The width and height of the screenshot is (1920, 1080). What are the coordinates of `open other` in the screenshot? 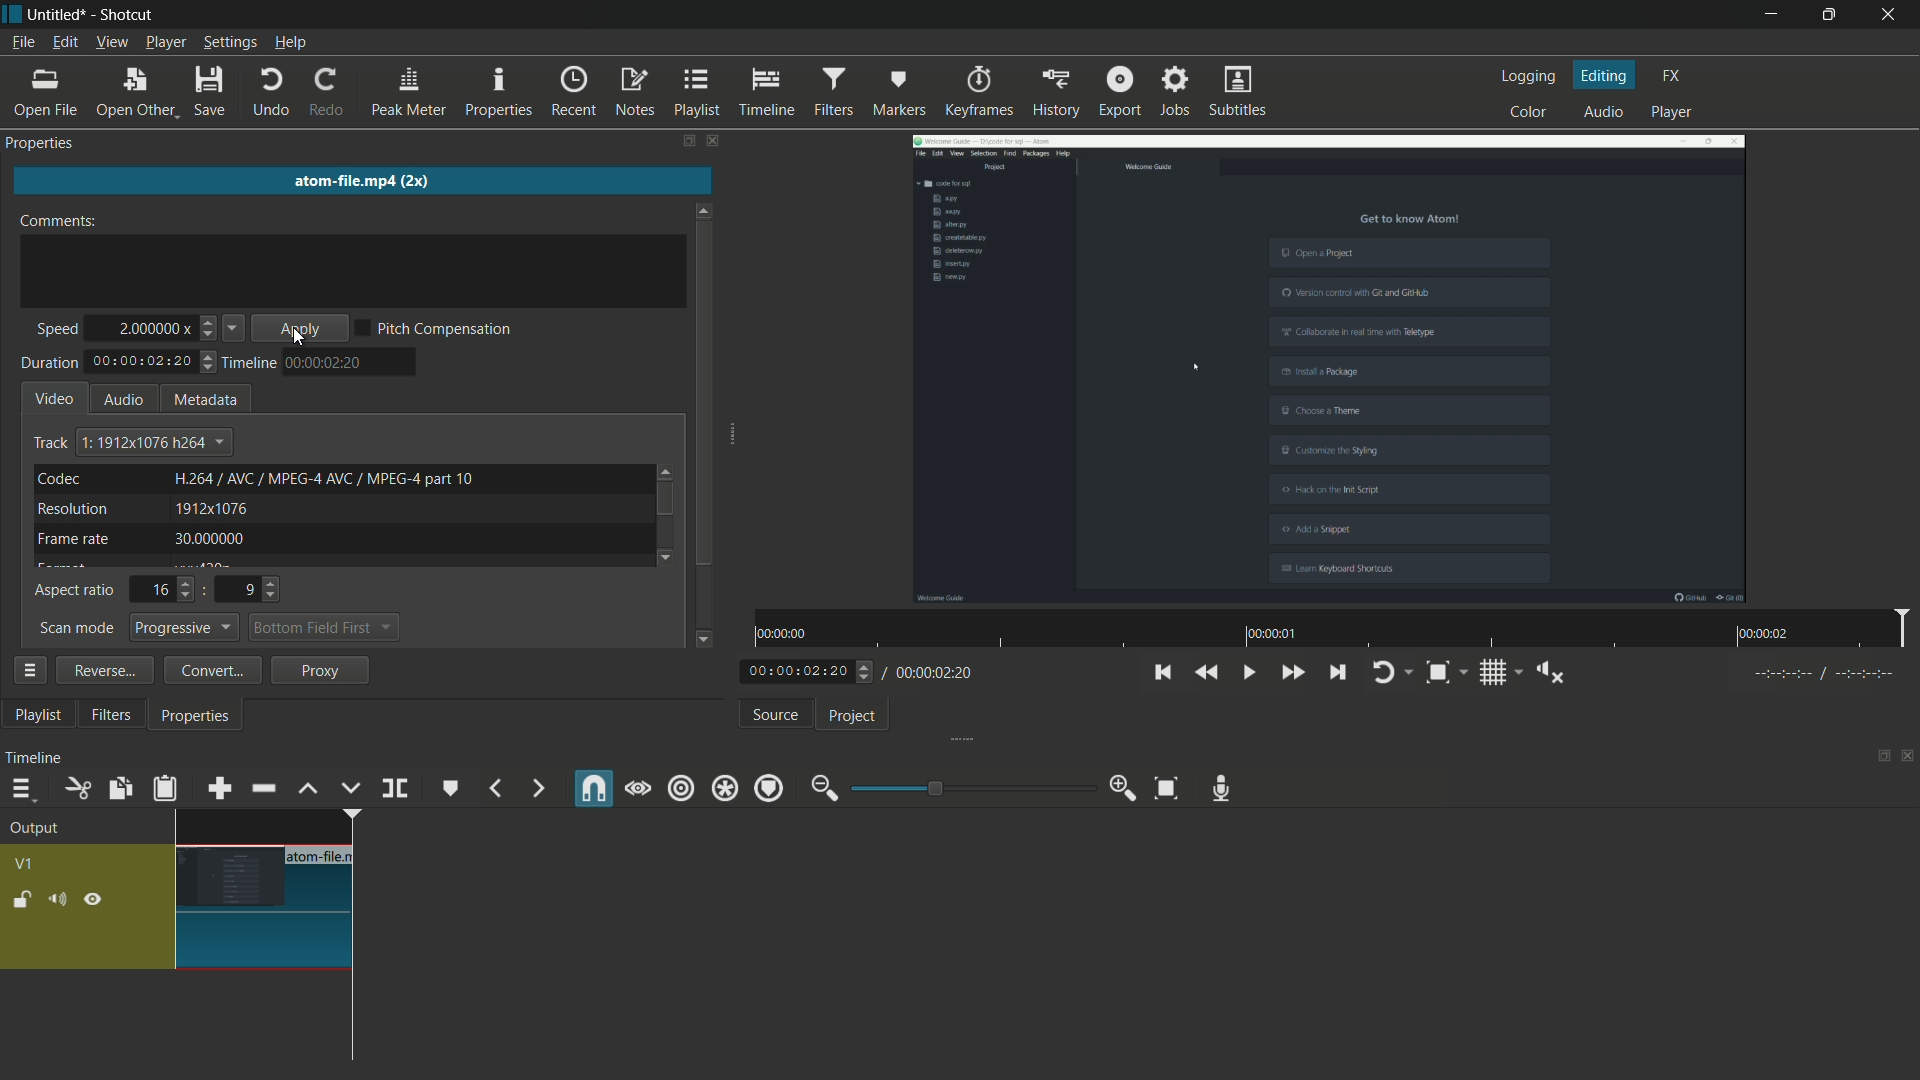 It's located at (135, 93).